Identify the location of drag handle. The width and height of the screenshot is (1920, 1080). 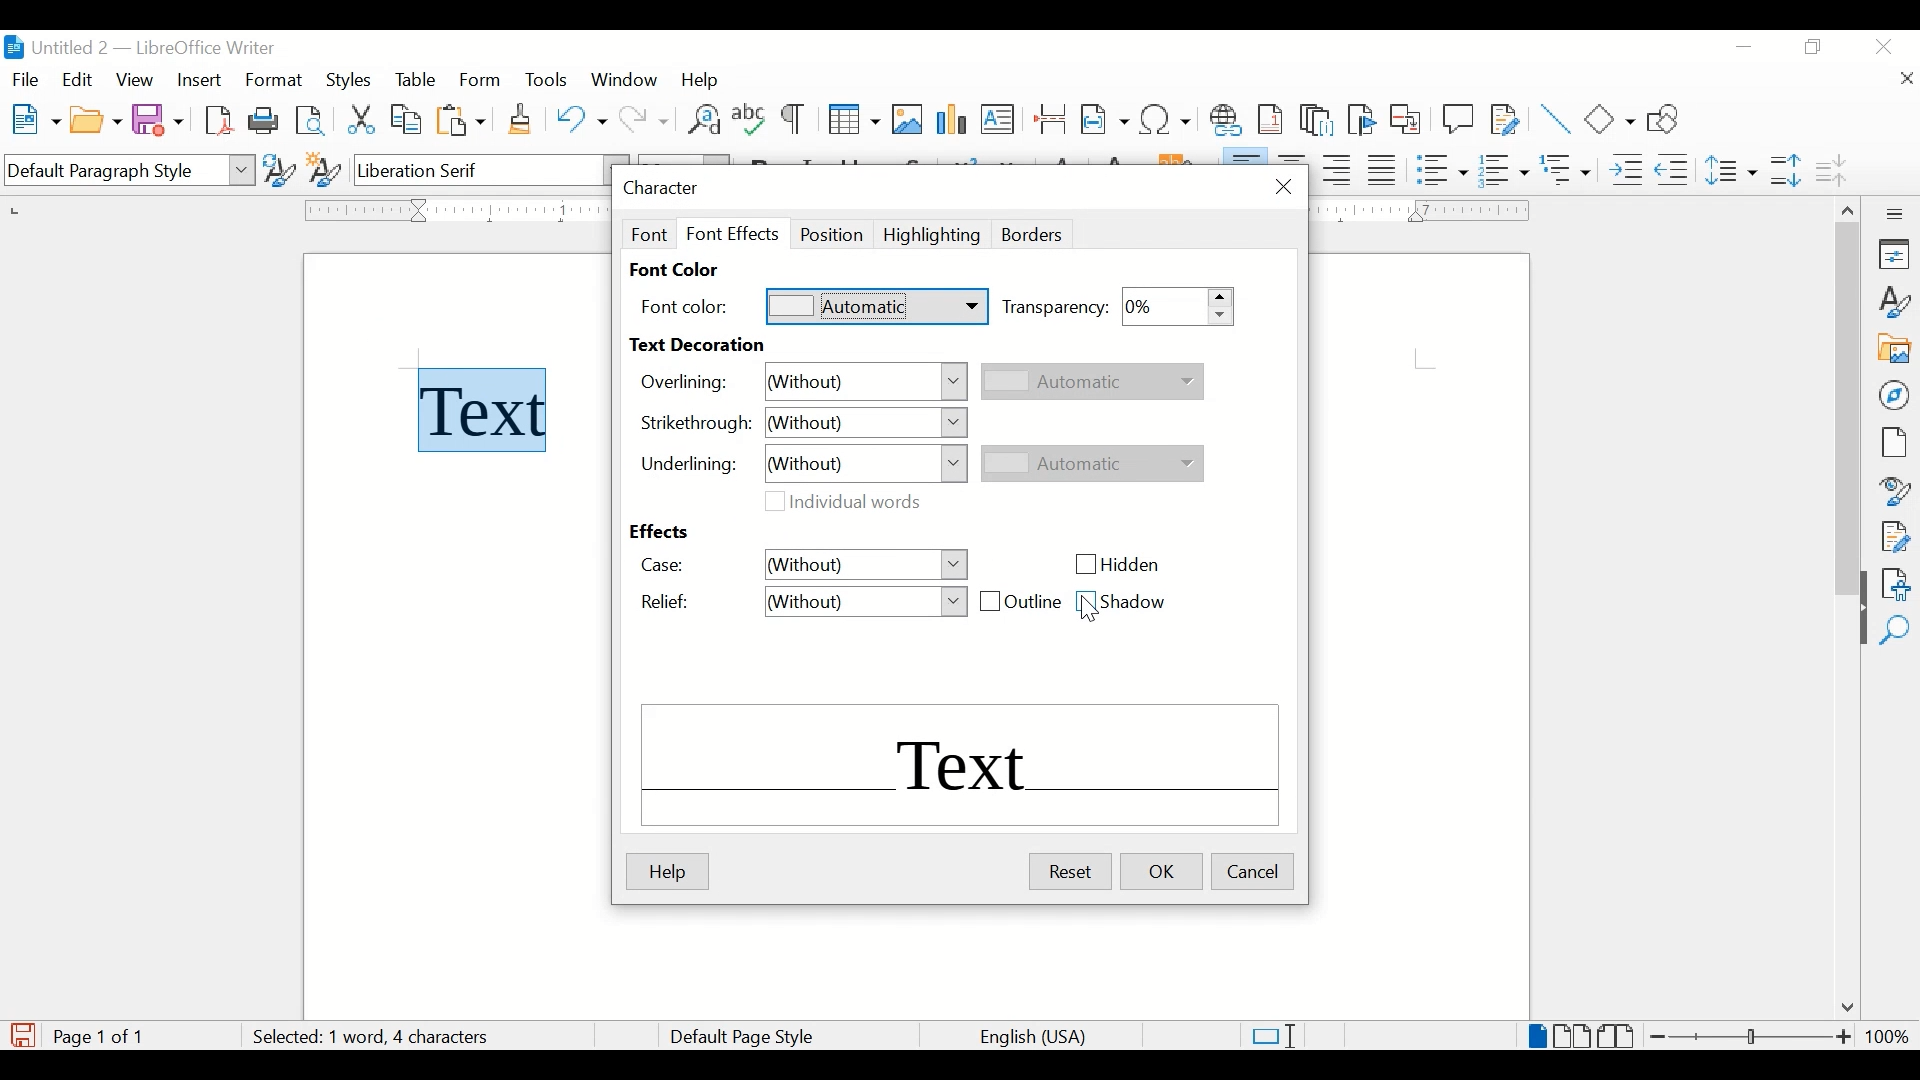
(1855, 627).